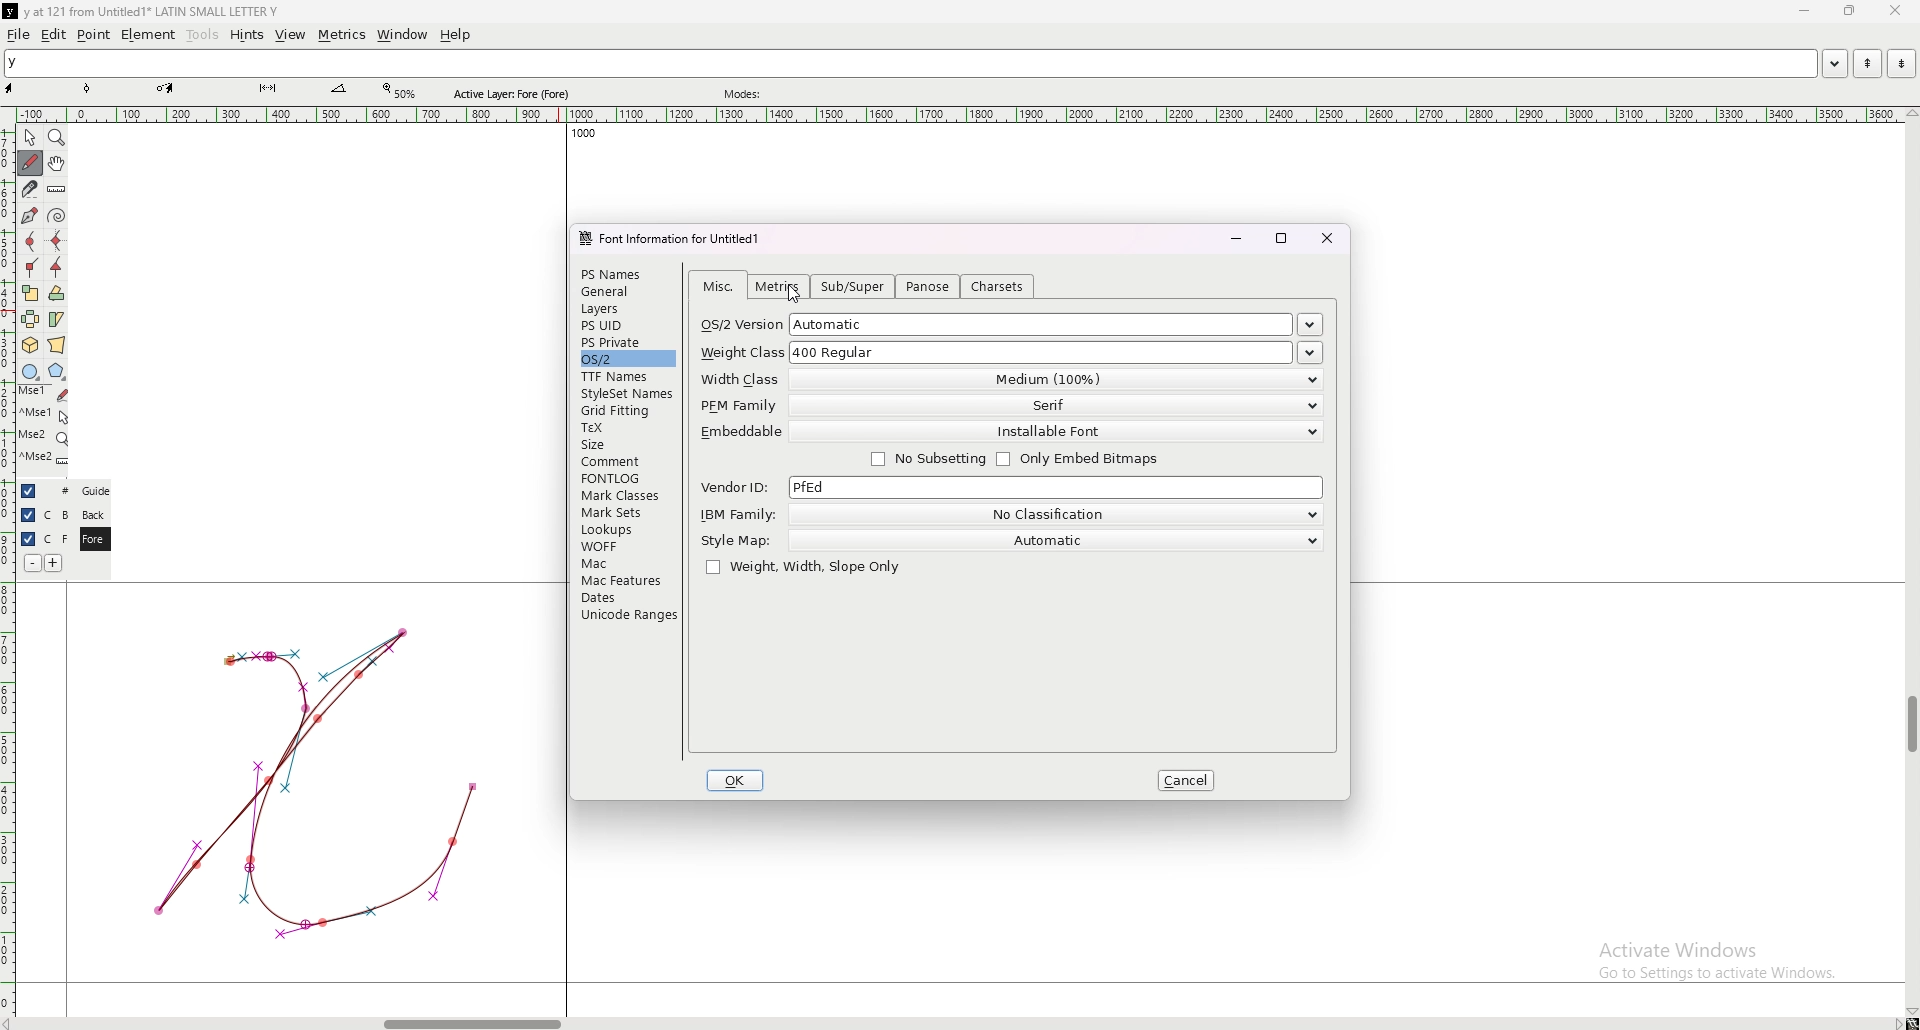 The width and height of the screenshot is (1920, 1030). What do you see at coordinates (719, 287) in the screenshot?
I see `misc` at bounding box center [719, 287].